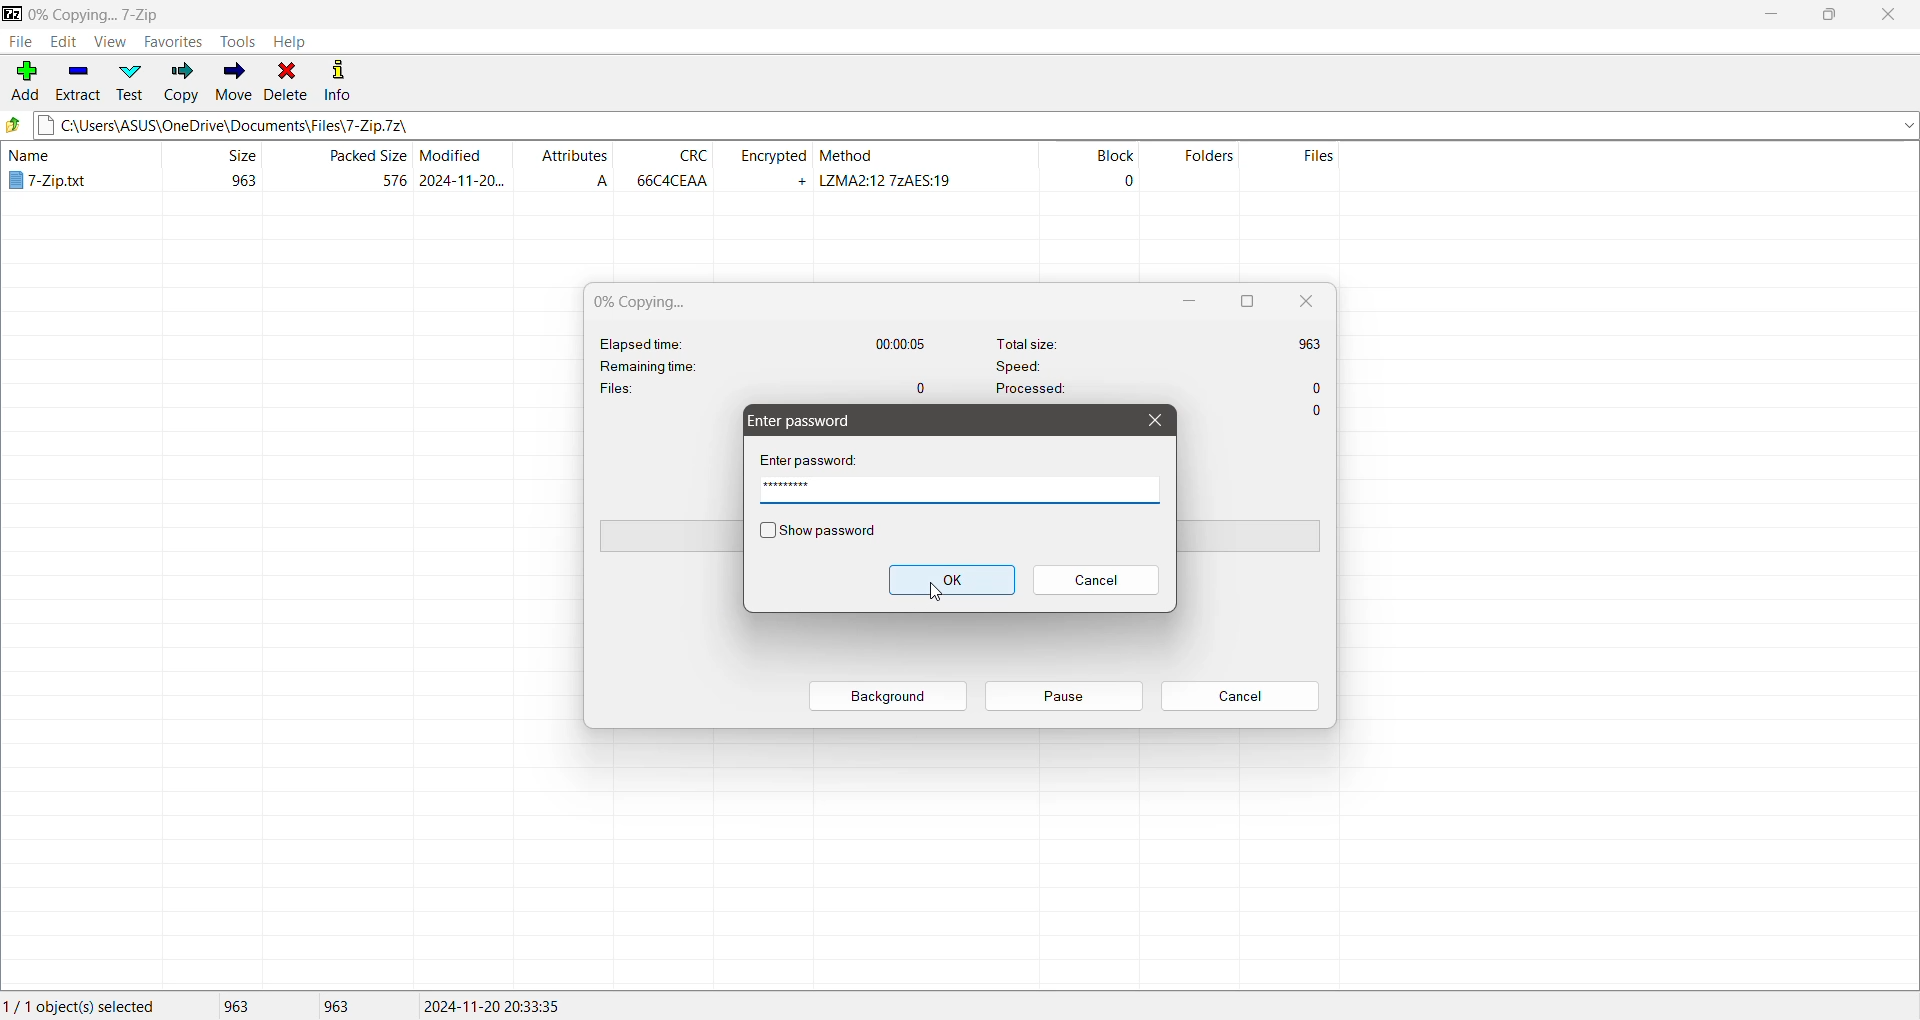  What do you see at coordinates (61, 42) in the screenshot?
I see `Edit` at bounding box center [61, 42].